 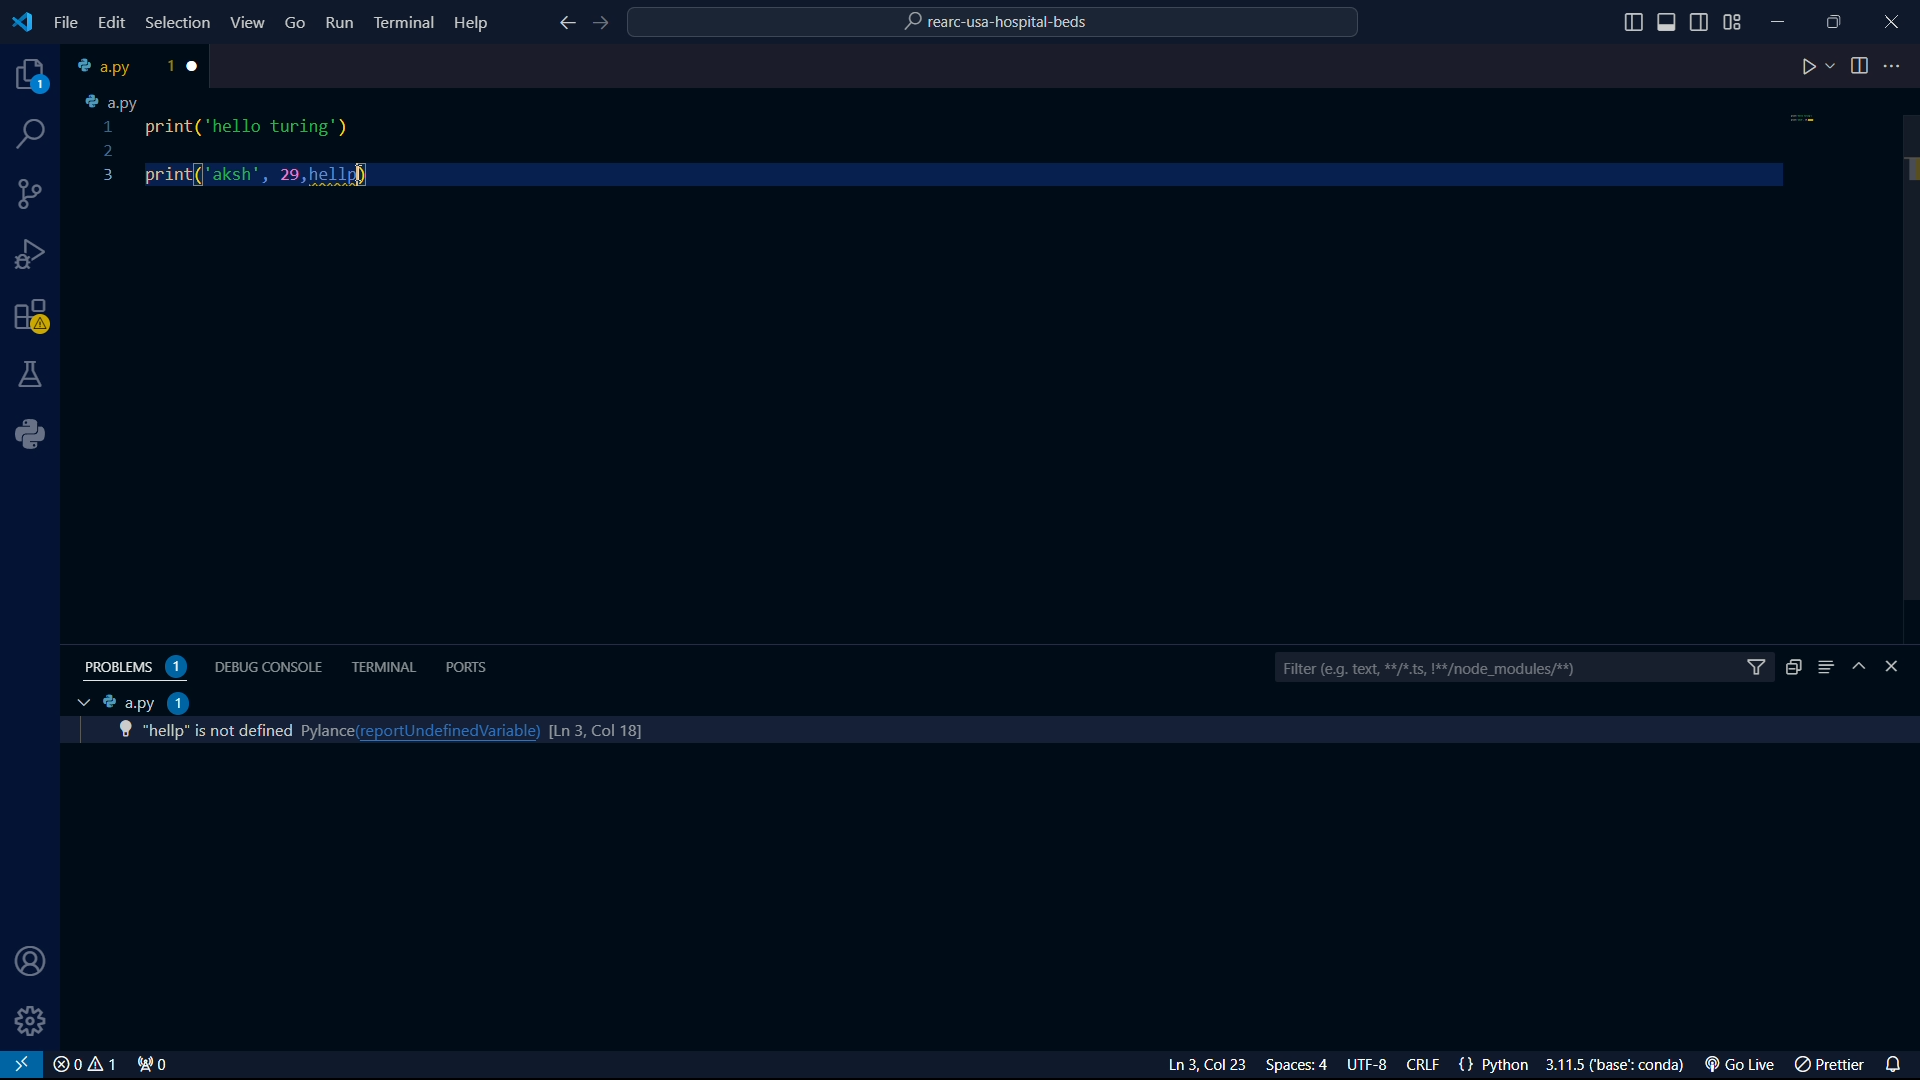 I want to click on VS, so click(x=22, y=1065).